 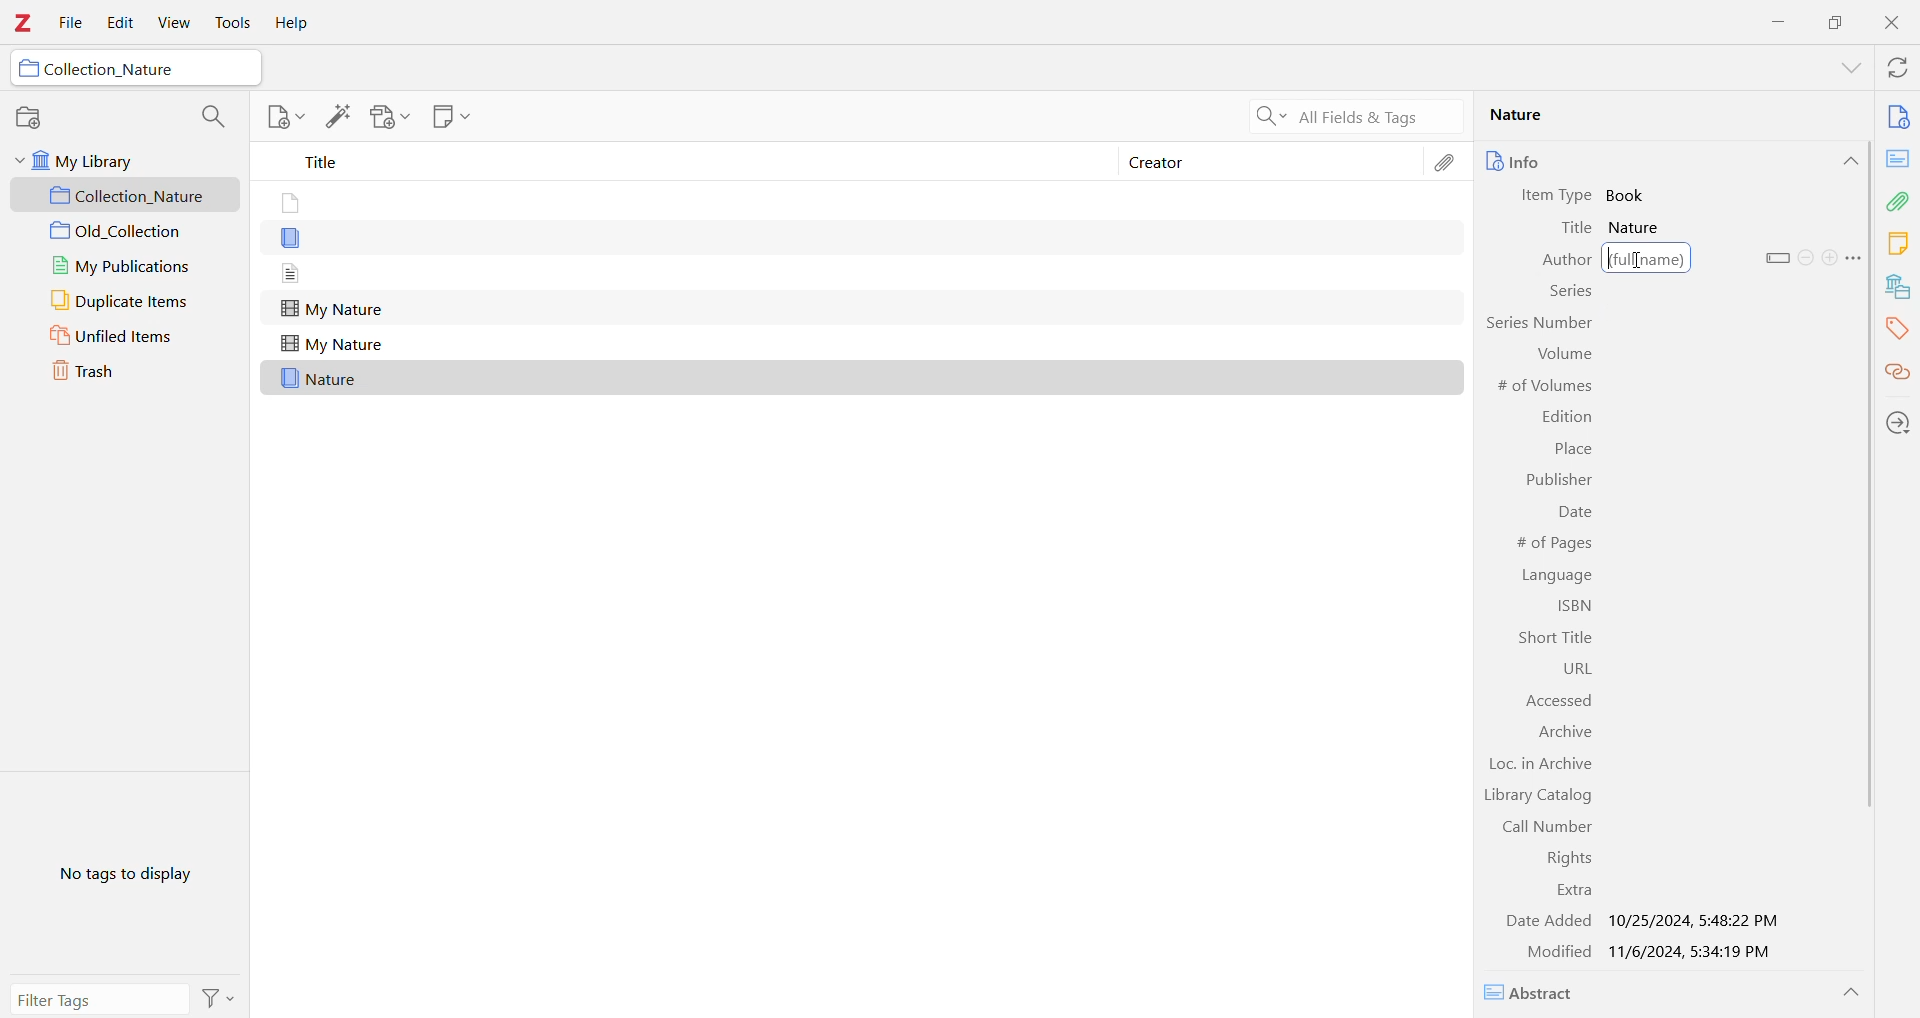 What do you see at coordinates (292, 273) in the screenshot?
I see `item without title ` at bounding box center [292, 273].